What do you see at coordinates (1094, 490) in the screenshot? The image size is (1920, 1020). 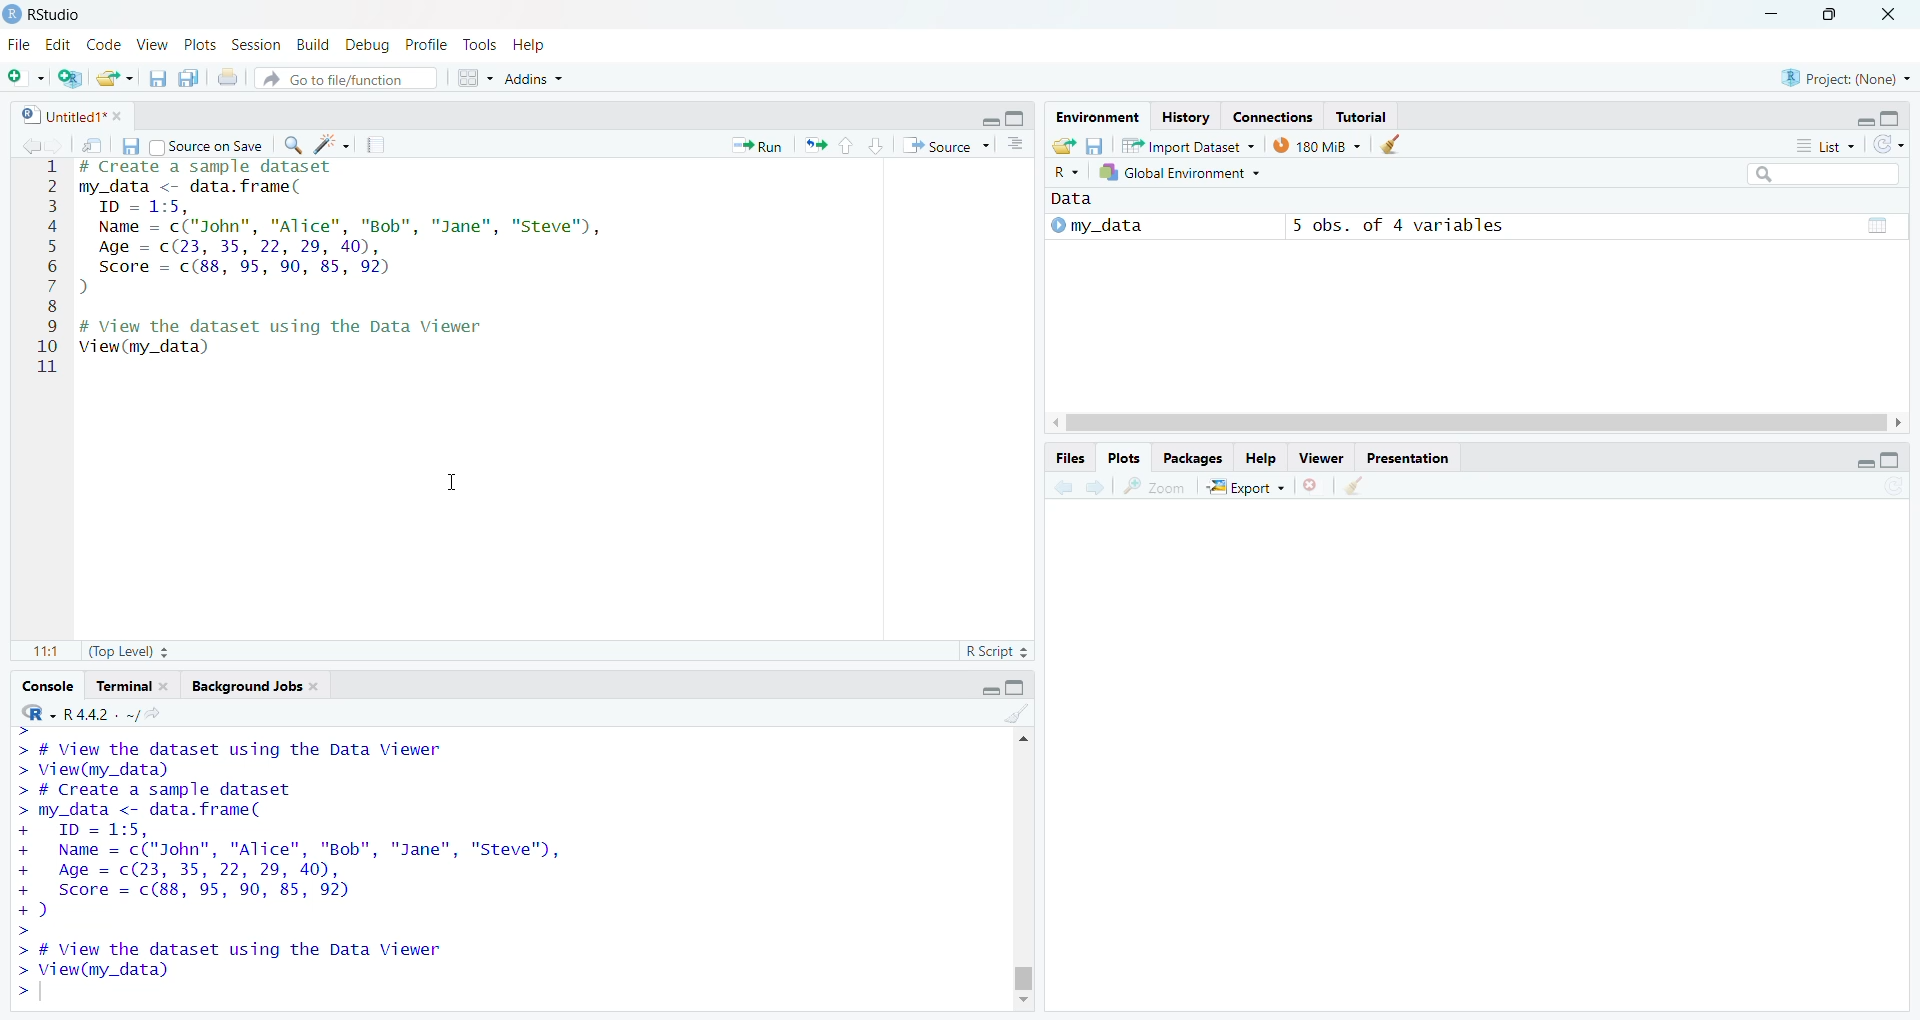 I see `Forward` at bounding box center [1094, 490].